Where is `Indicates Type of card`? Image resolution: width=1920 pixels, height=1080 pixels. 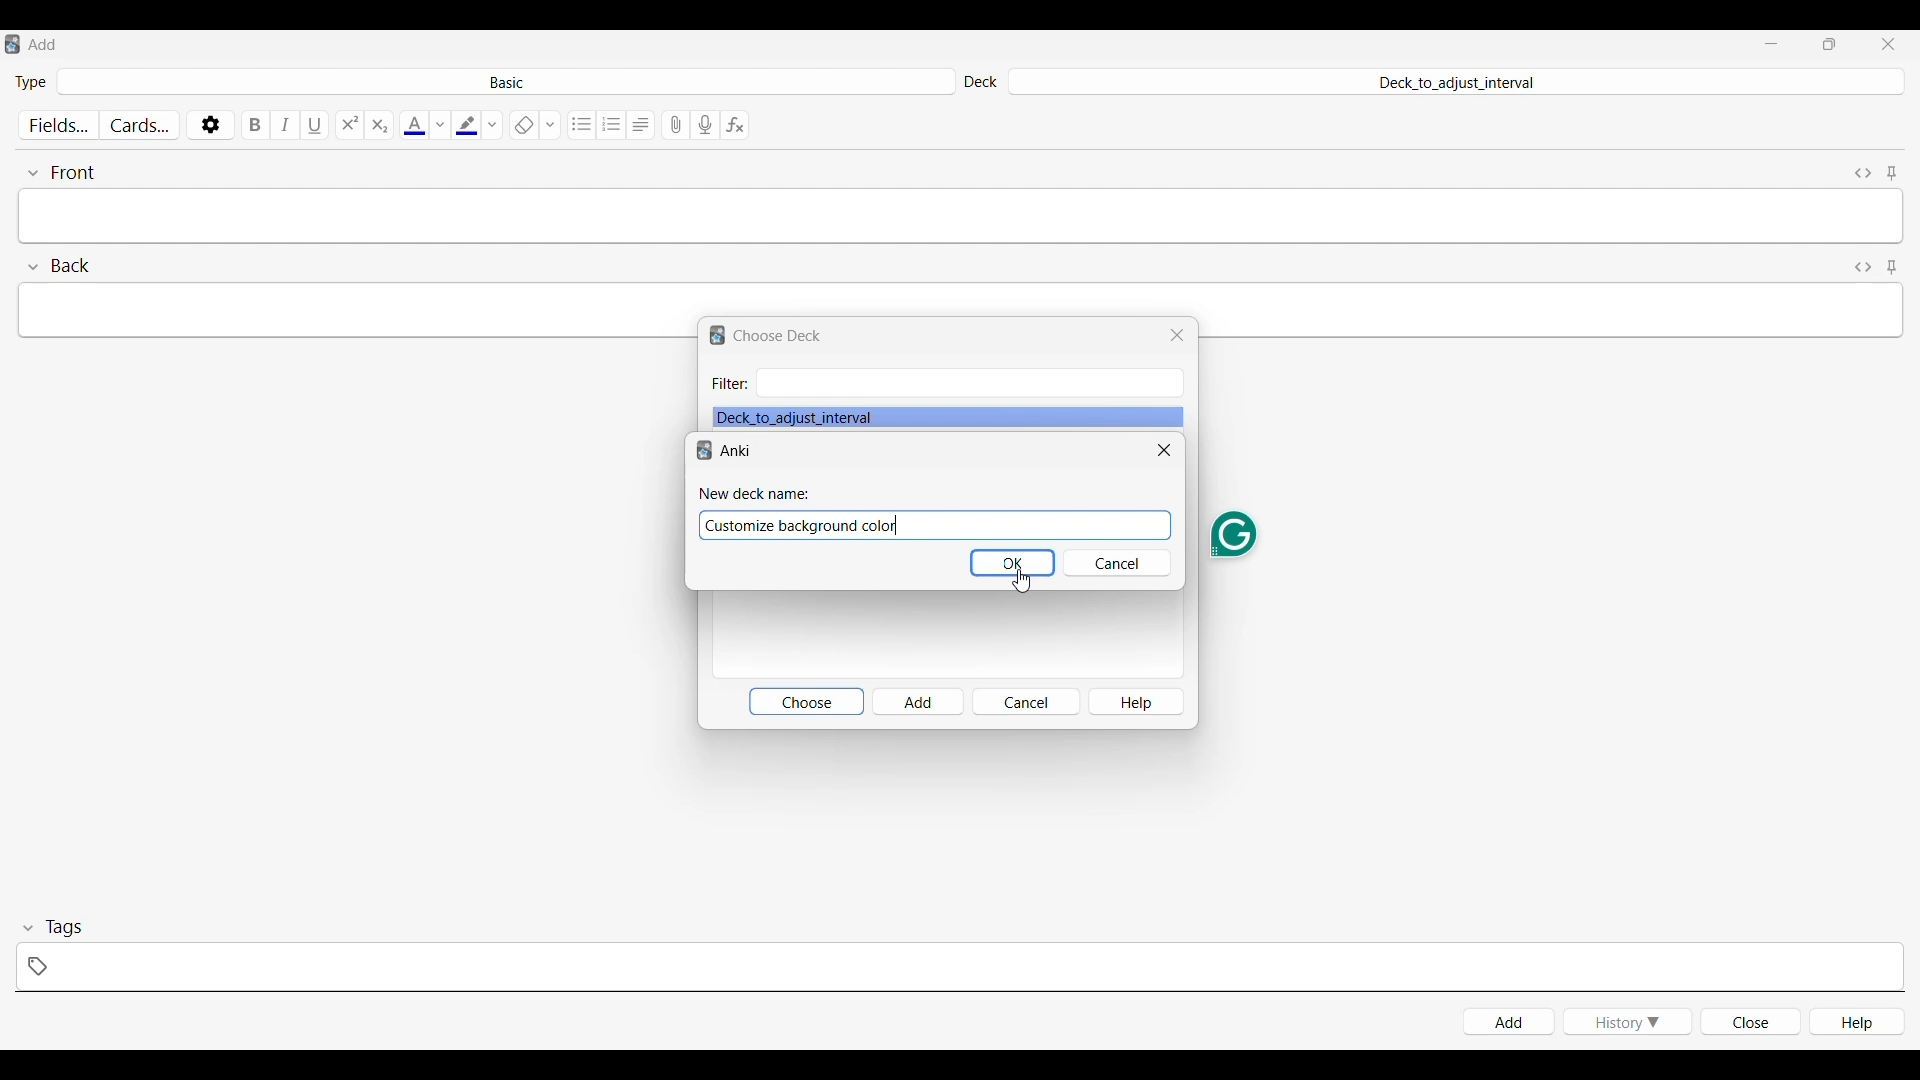
Indicates Type of card is located at coordinates (31, 82).